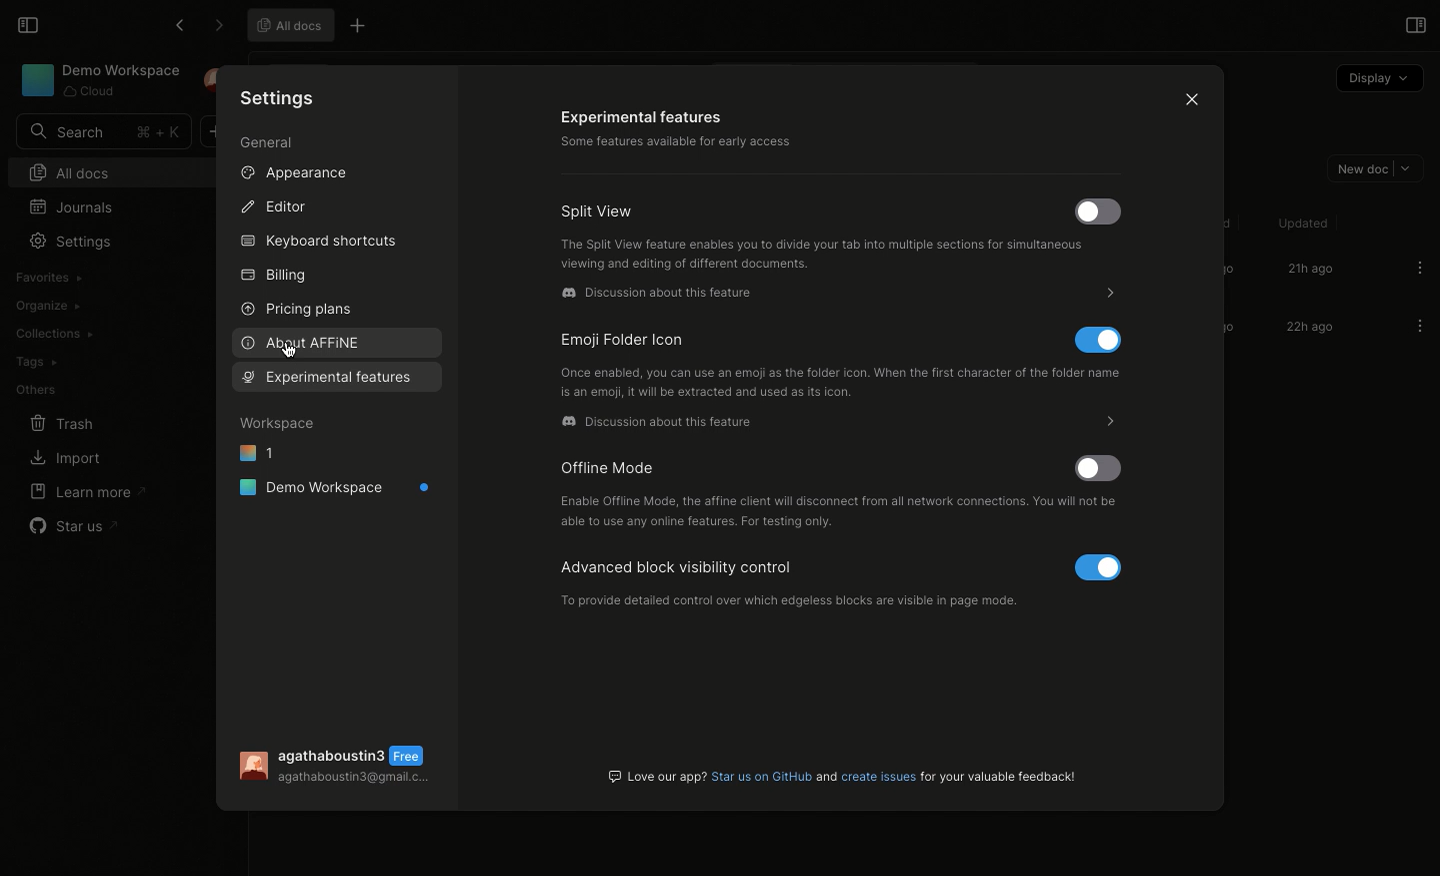  I want to click on Offline Mode, so click(610, 466).